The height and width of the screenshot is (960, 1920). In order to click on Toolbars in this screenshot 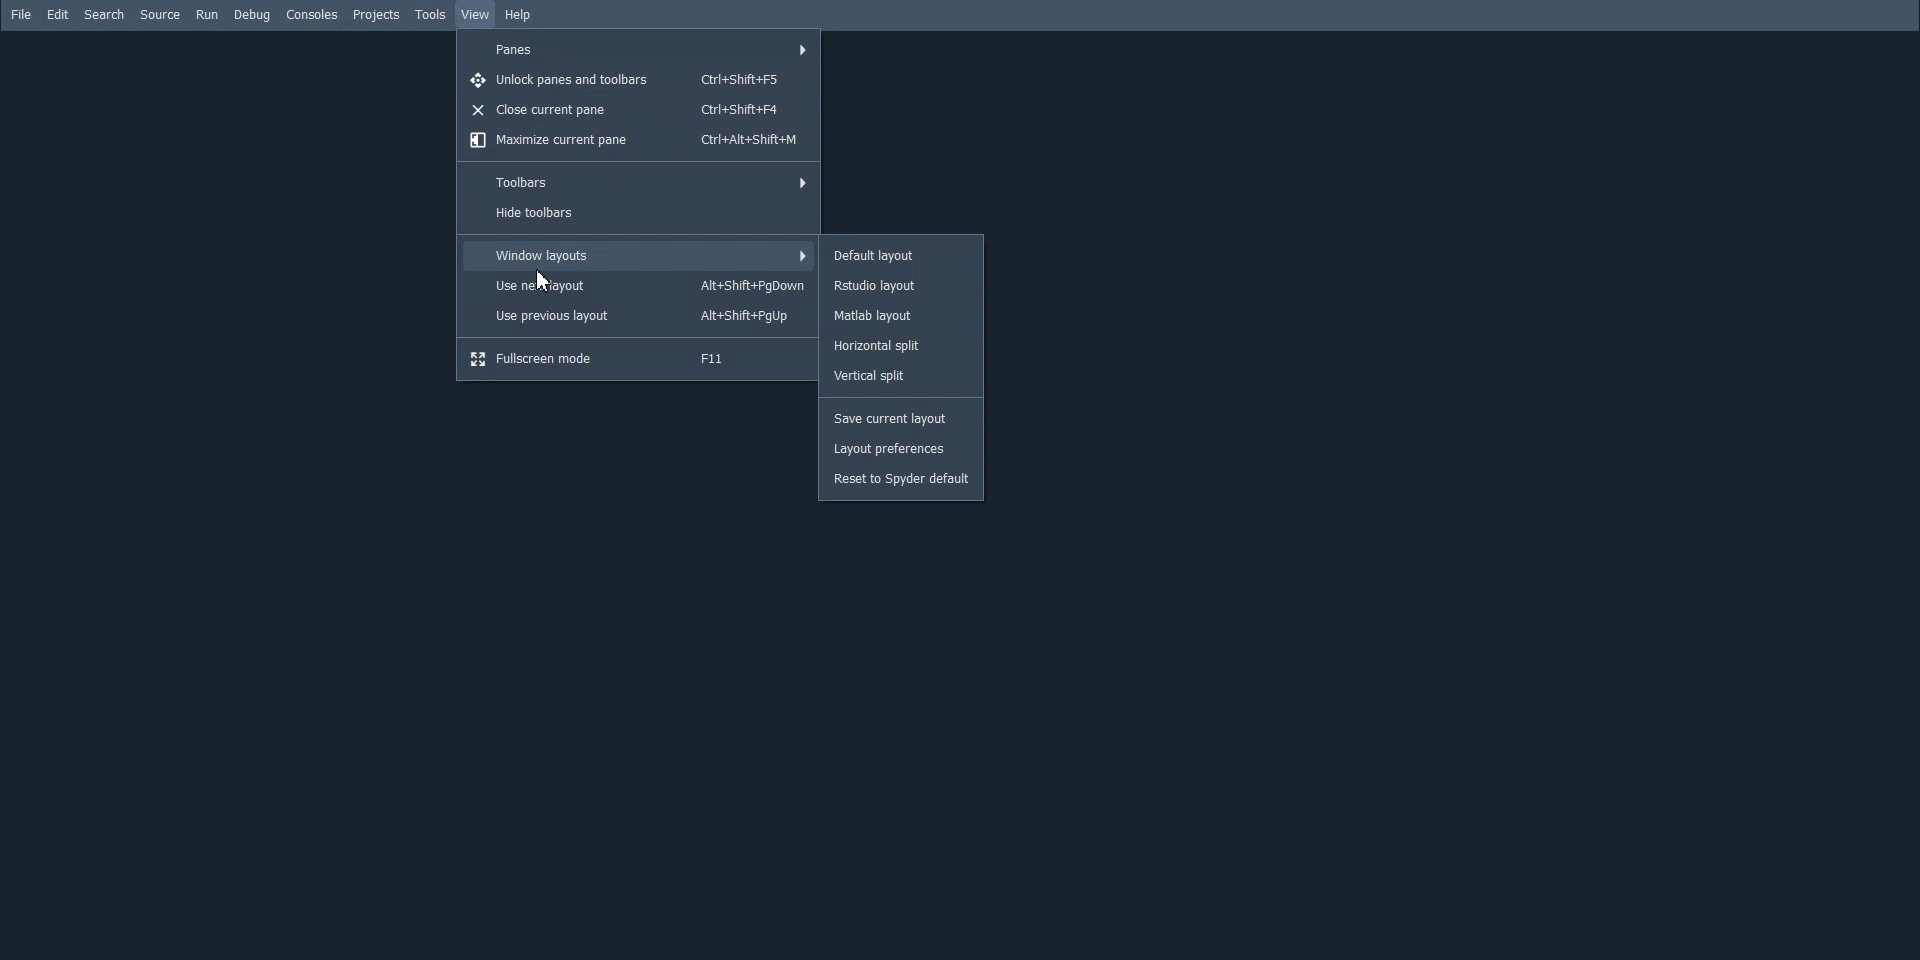, I will do `click(635, 182)`.